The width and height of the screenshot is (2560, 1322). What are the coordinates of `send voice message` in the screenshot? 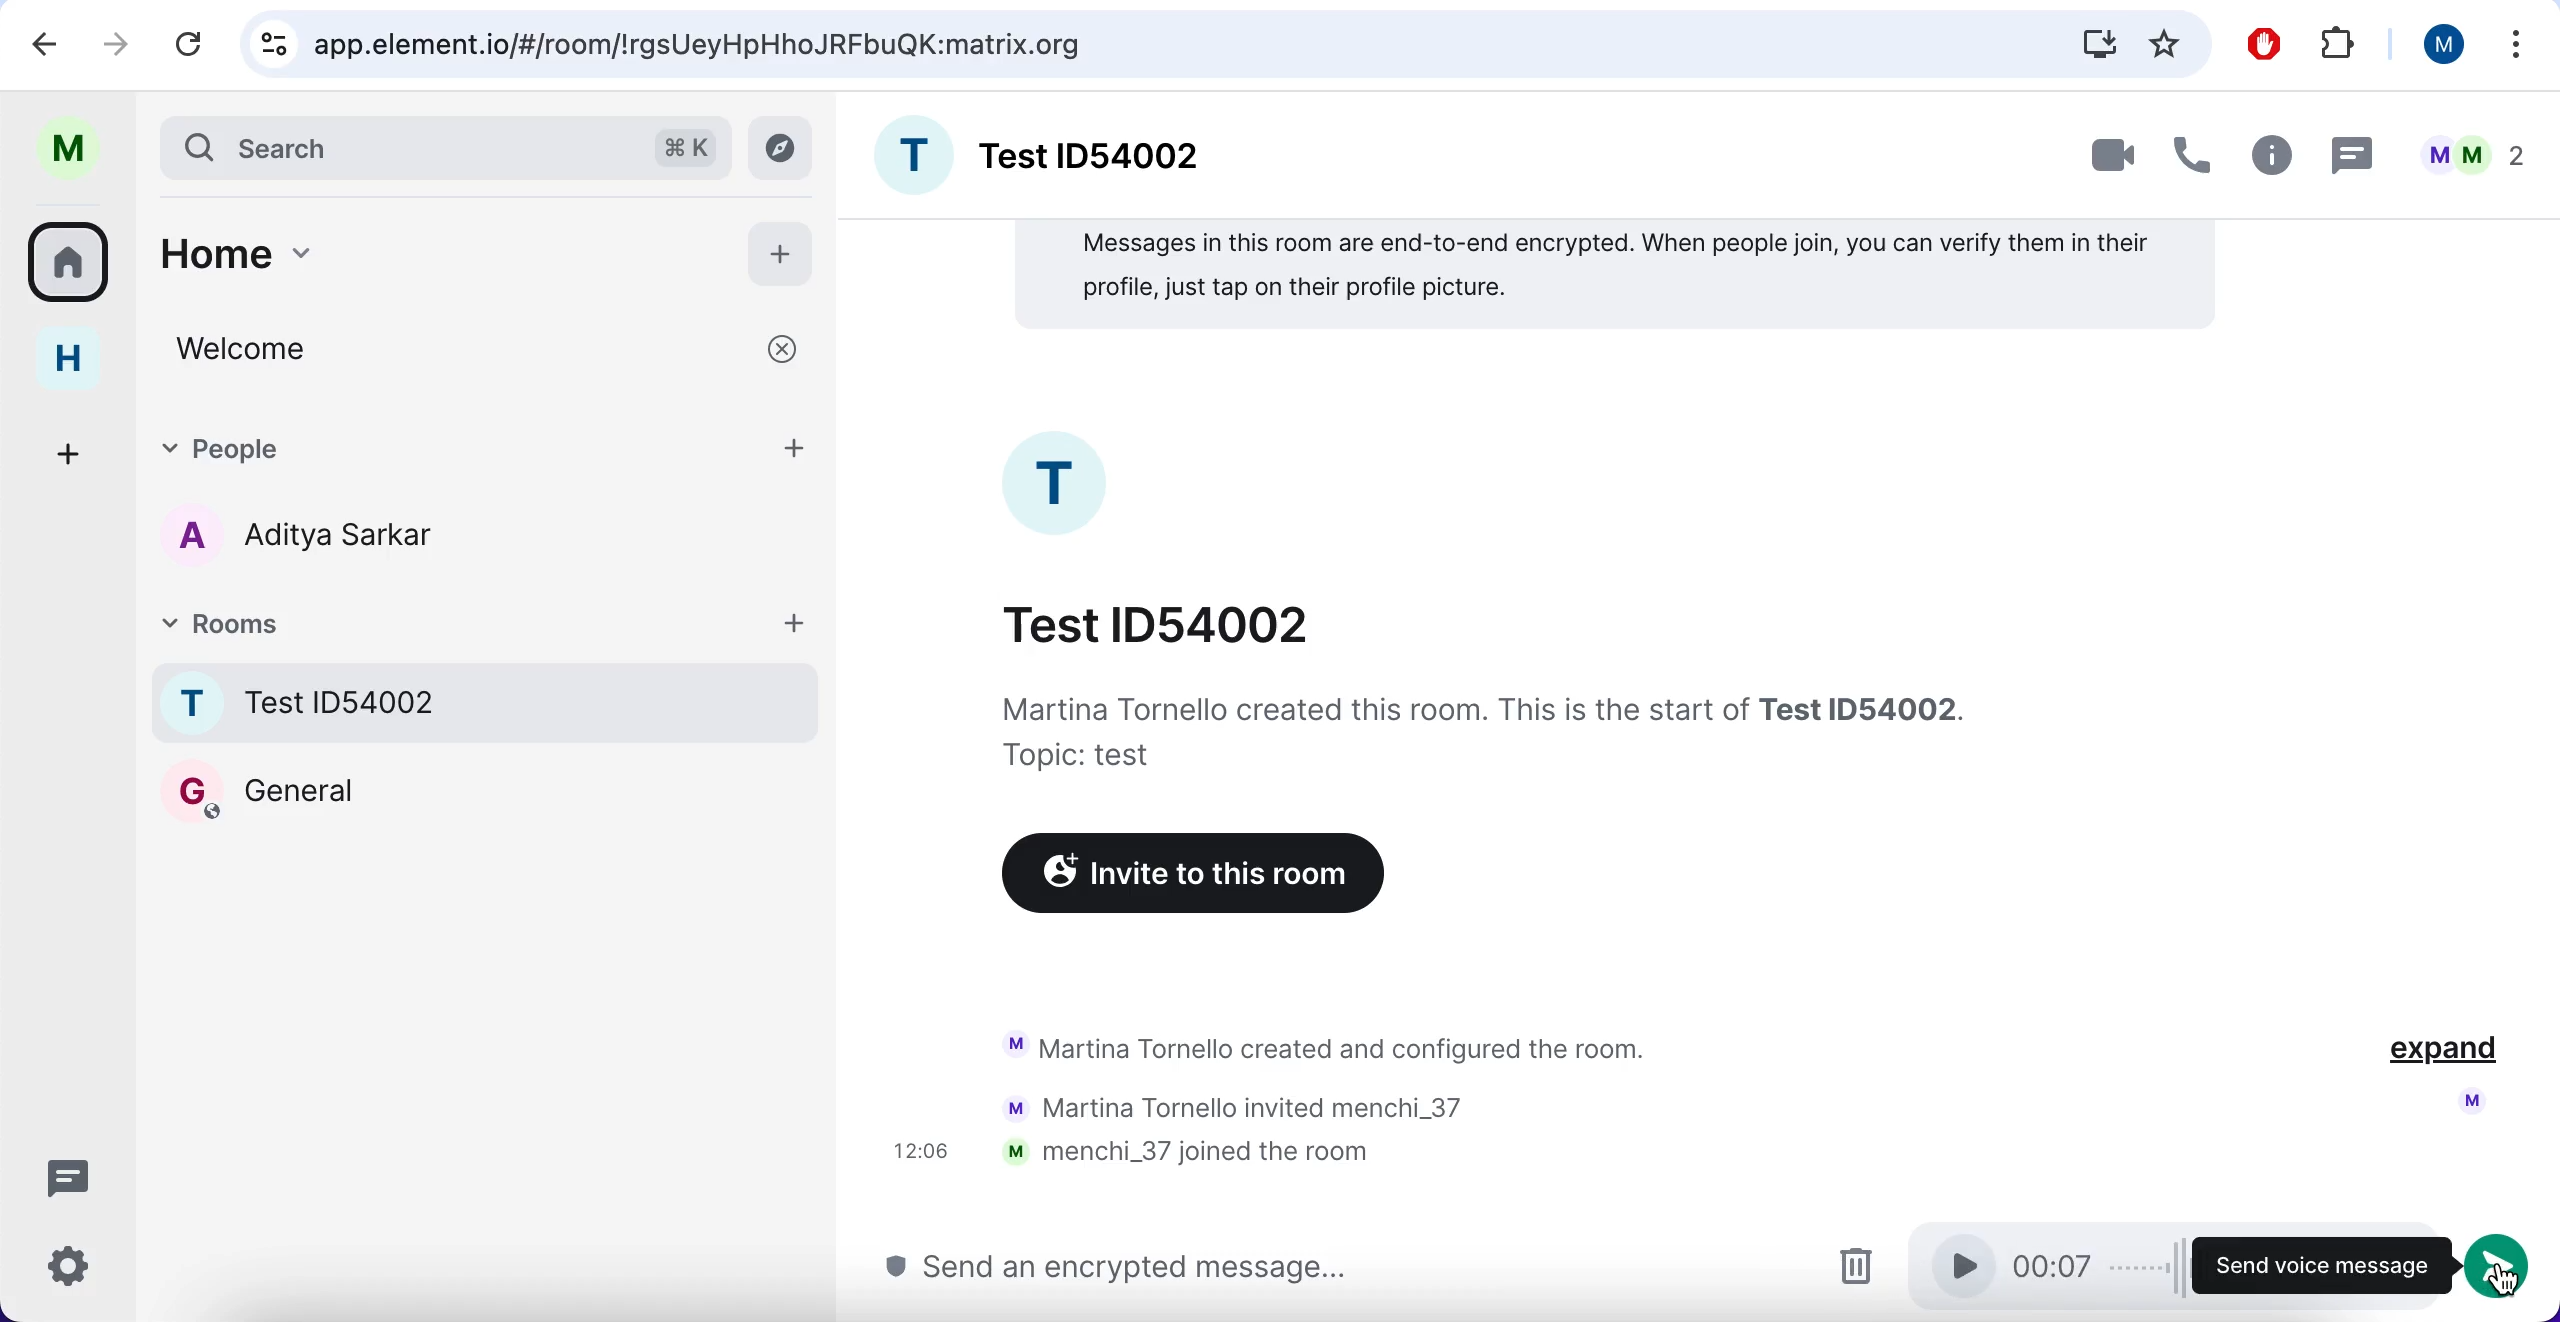 It's located at (2310, 1266).